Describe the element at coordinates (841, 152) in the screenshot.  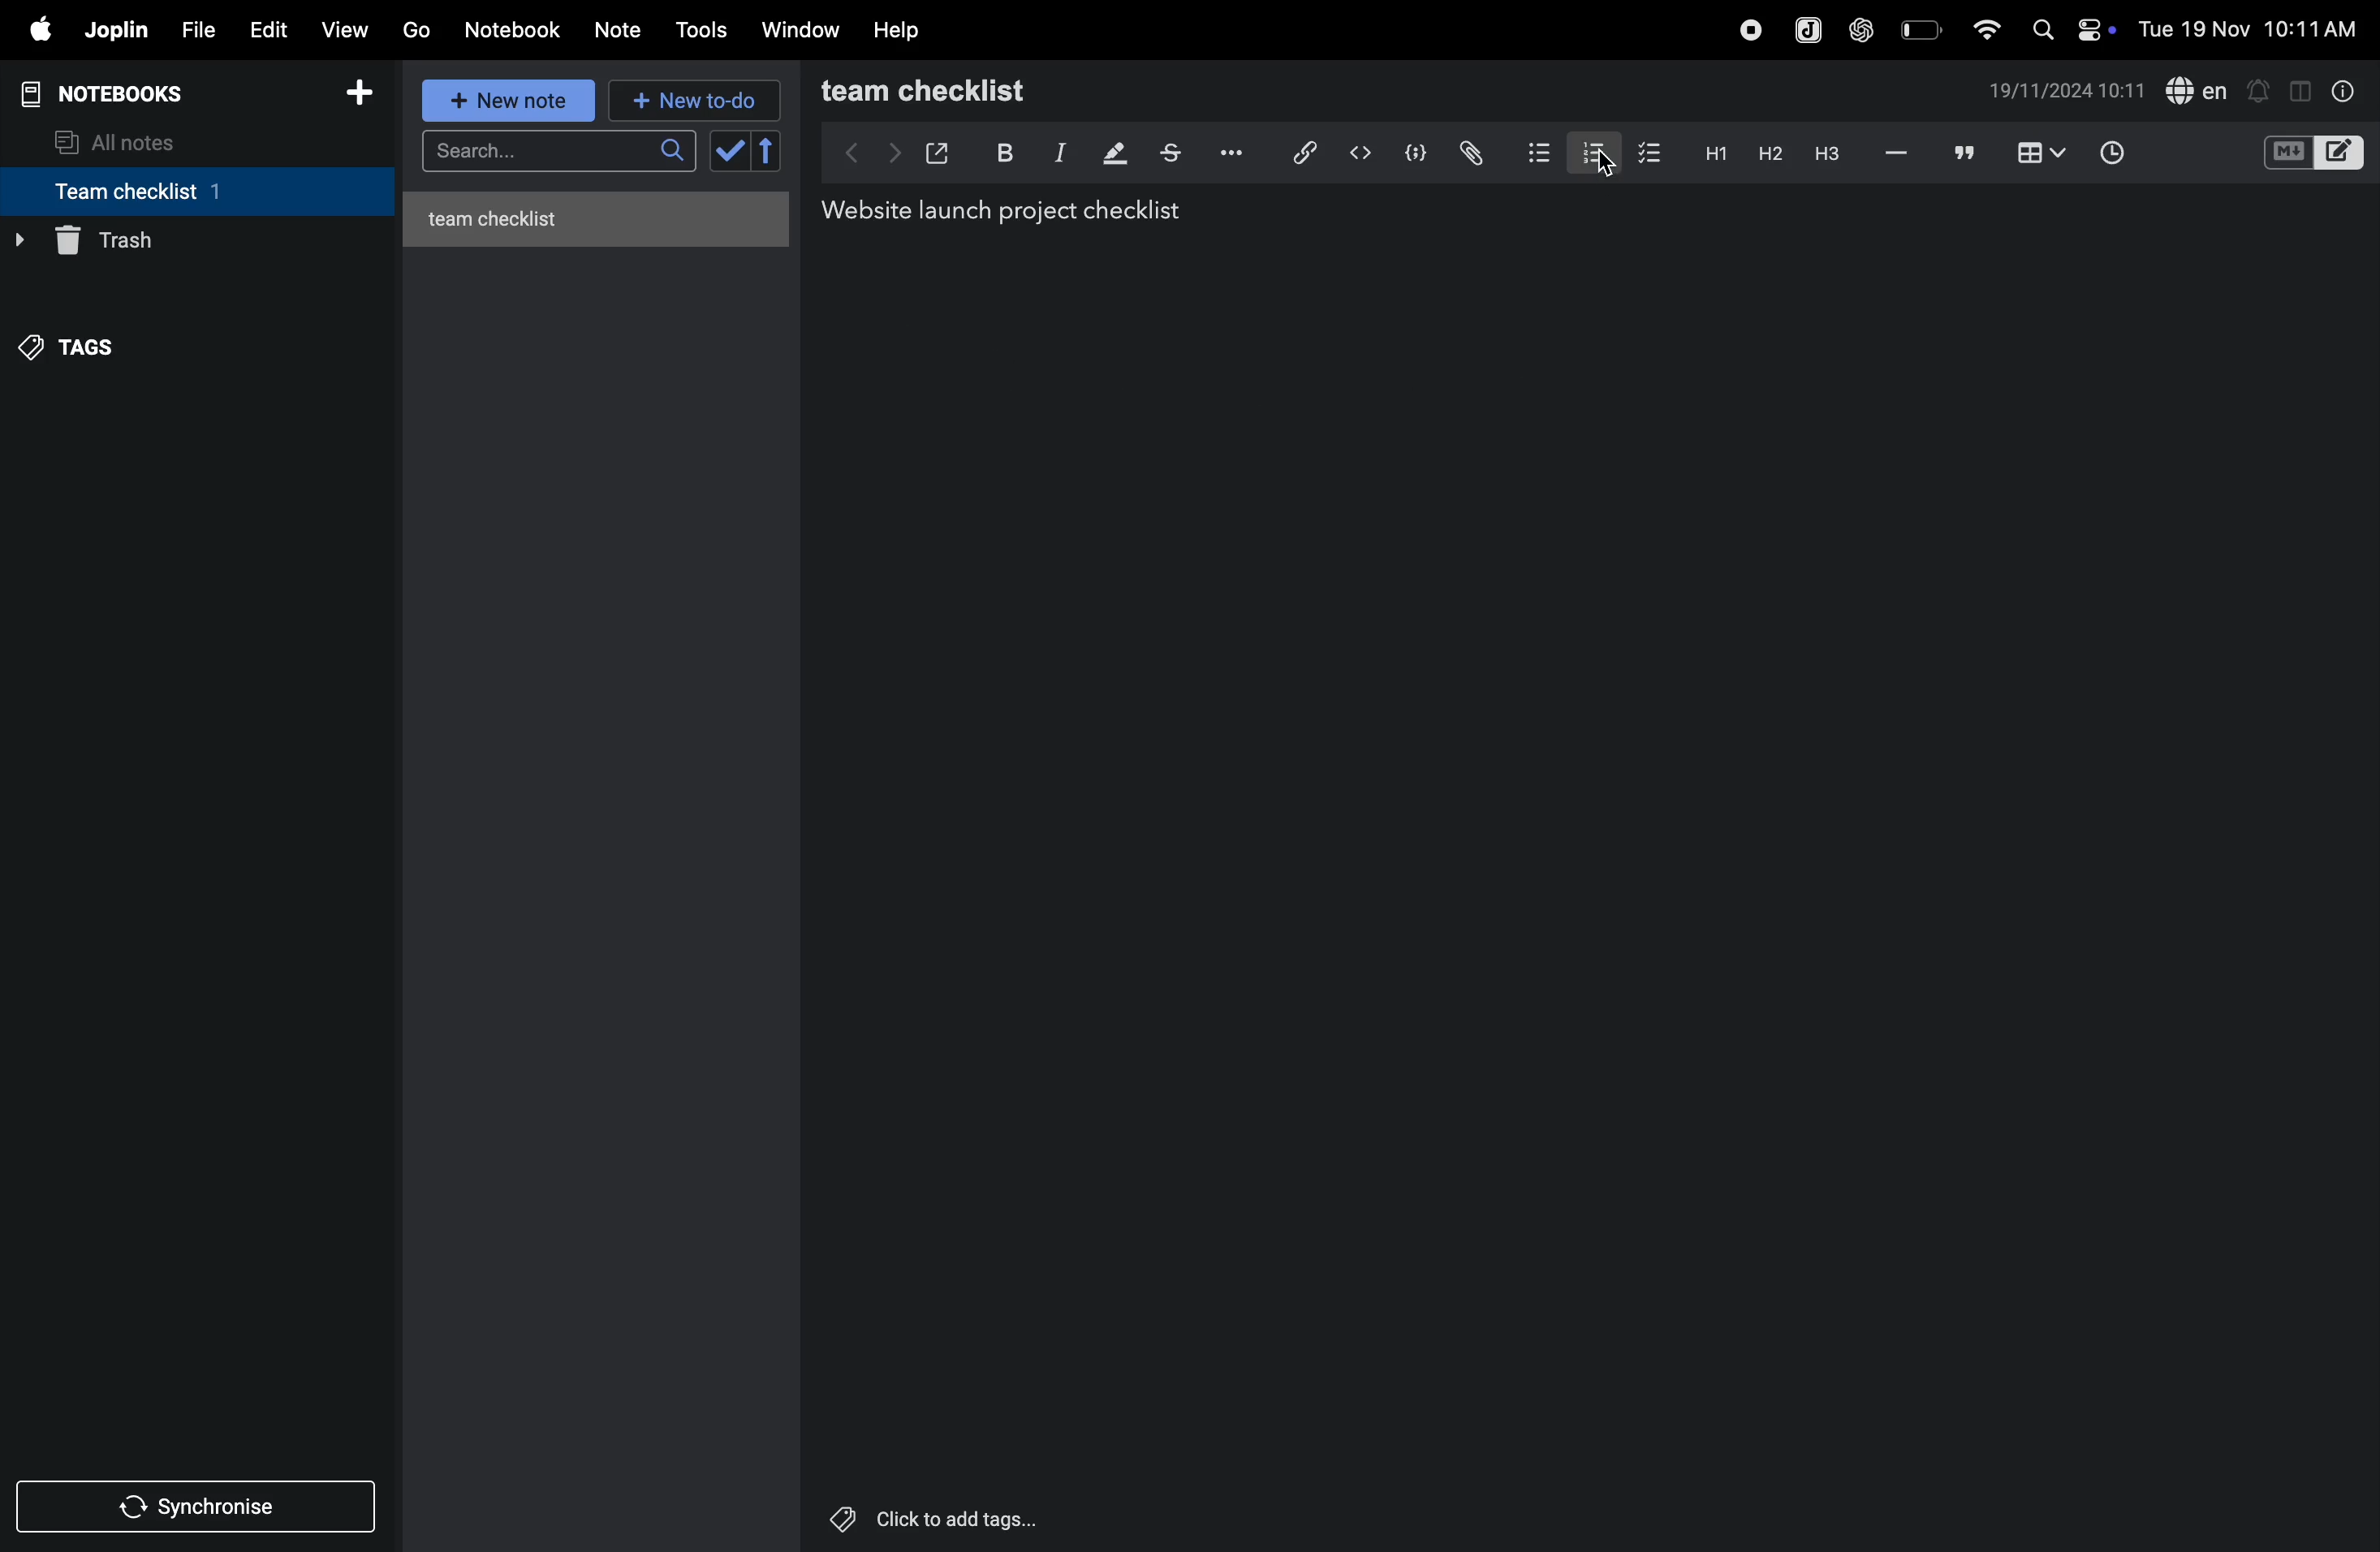
I see `backward` at that location.